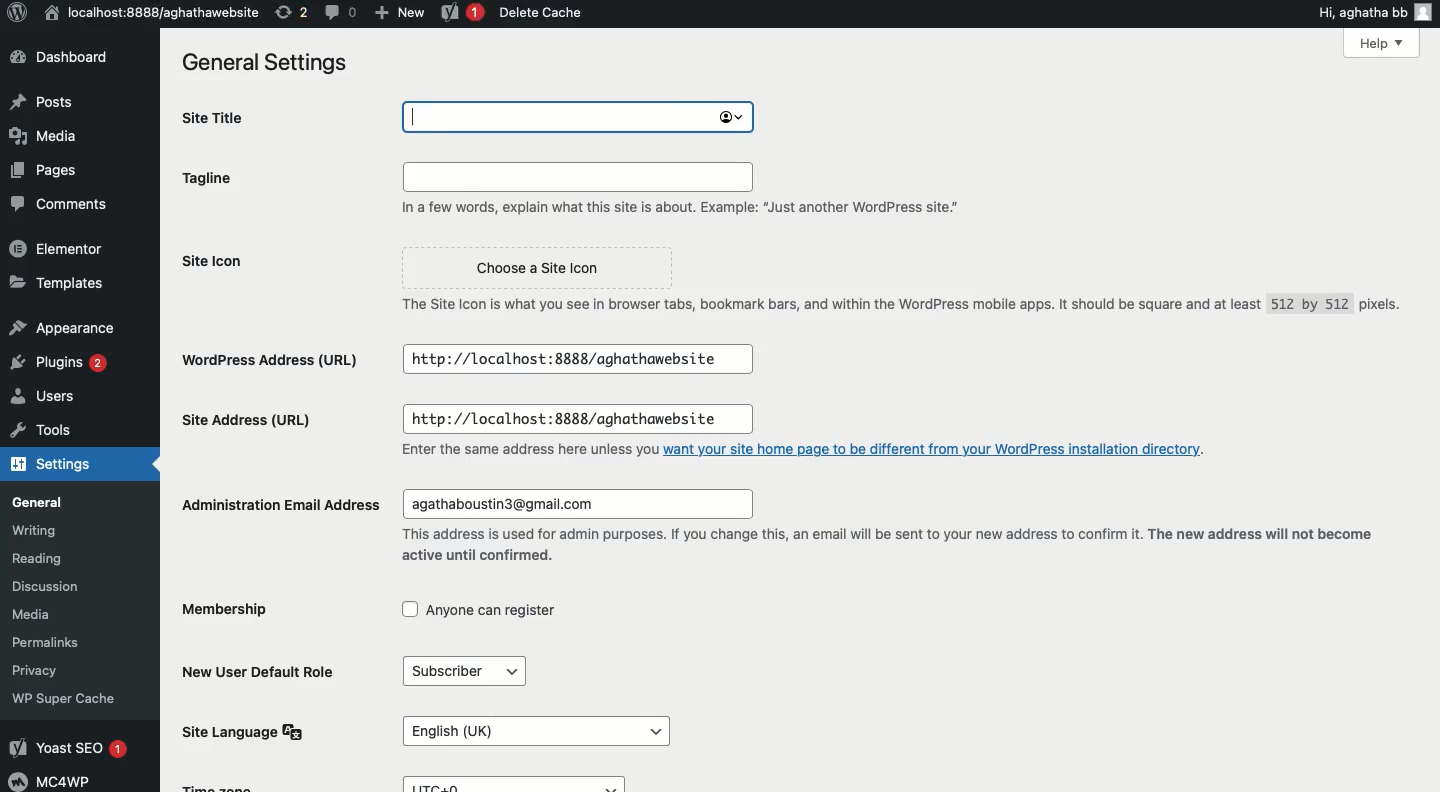 This screenshot has height=792, width=1440. I want to click on General settings, so click(275, 67).